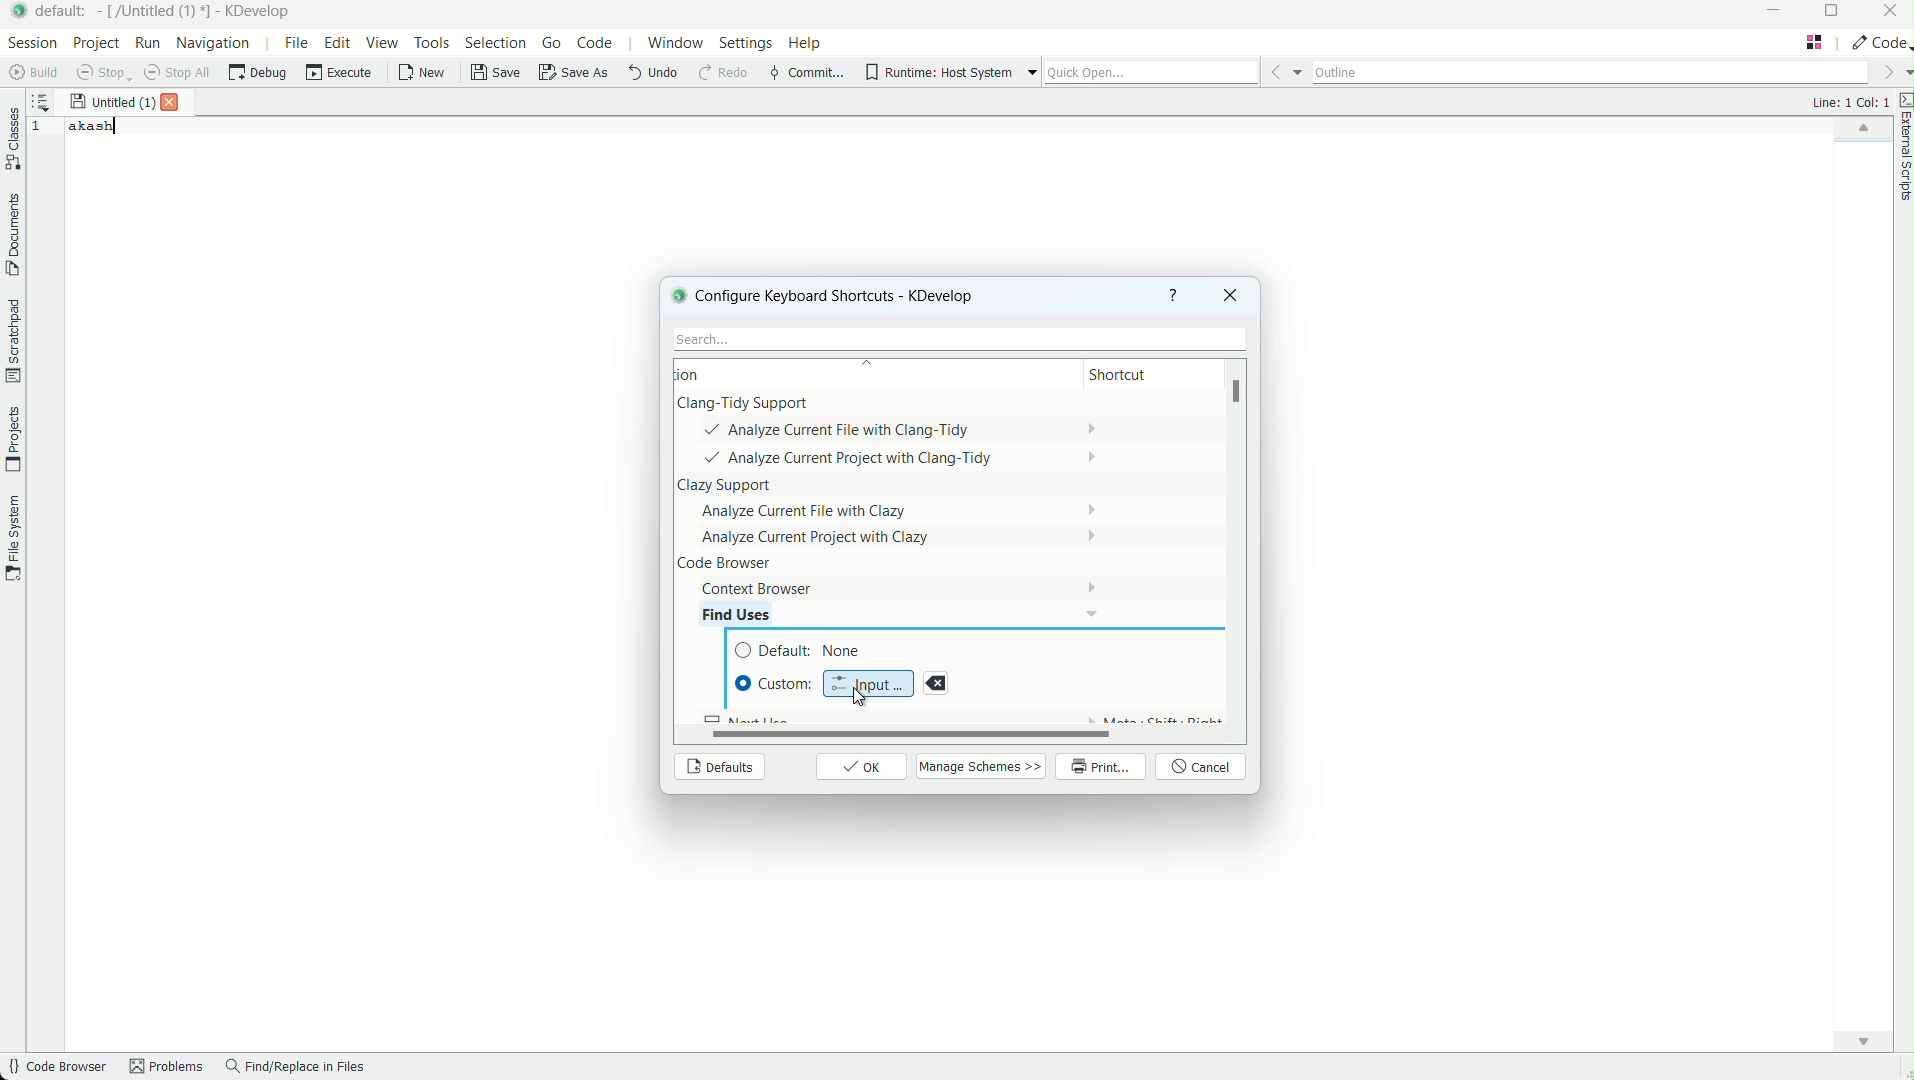 This screenshot has height=1080, width=1914. I want to click on edit menu, so click(338, 42).